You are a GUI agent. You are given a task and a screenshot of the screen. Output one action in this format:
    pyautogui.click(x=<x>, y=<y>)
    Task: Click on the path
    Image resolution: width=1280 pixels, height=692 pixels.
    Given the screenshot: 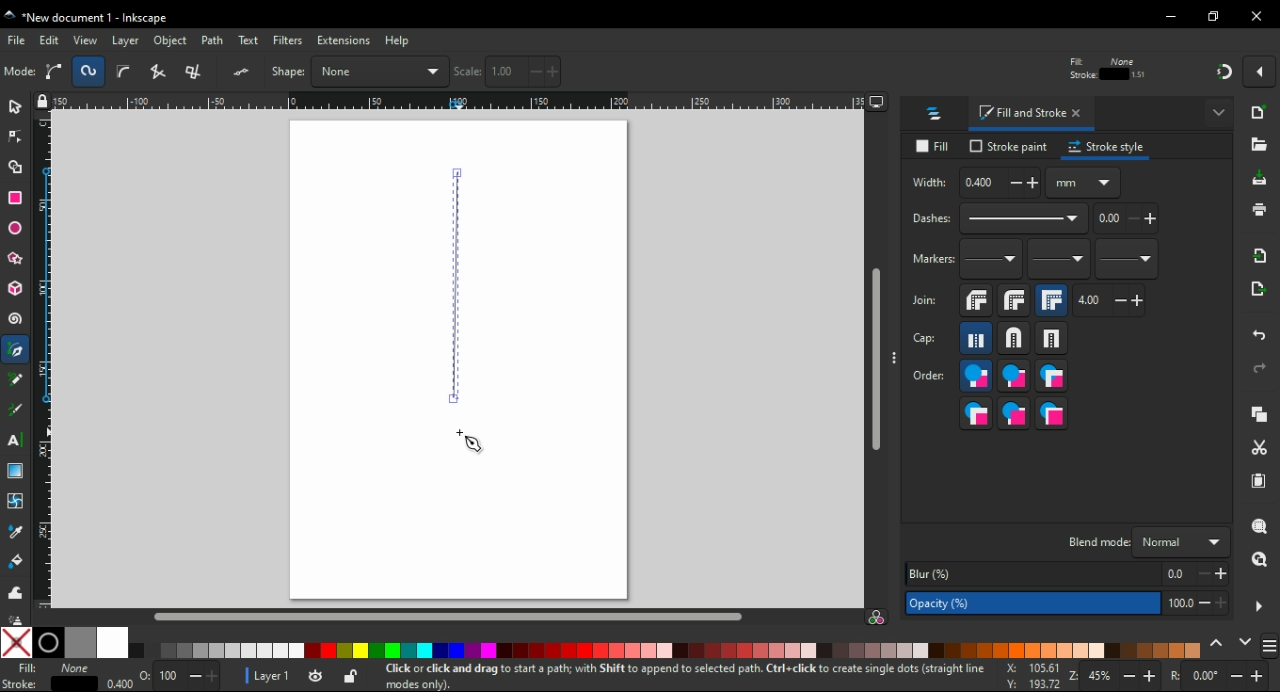 What is the action you would take?
    pyautogui.click(x=214, y=40)
    